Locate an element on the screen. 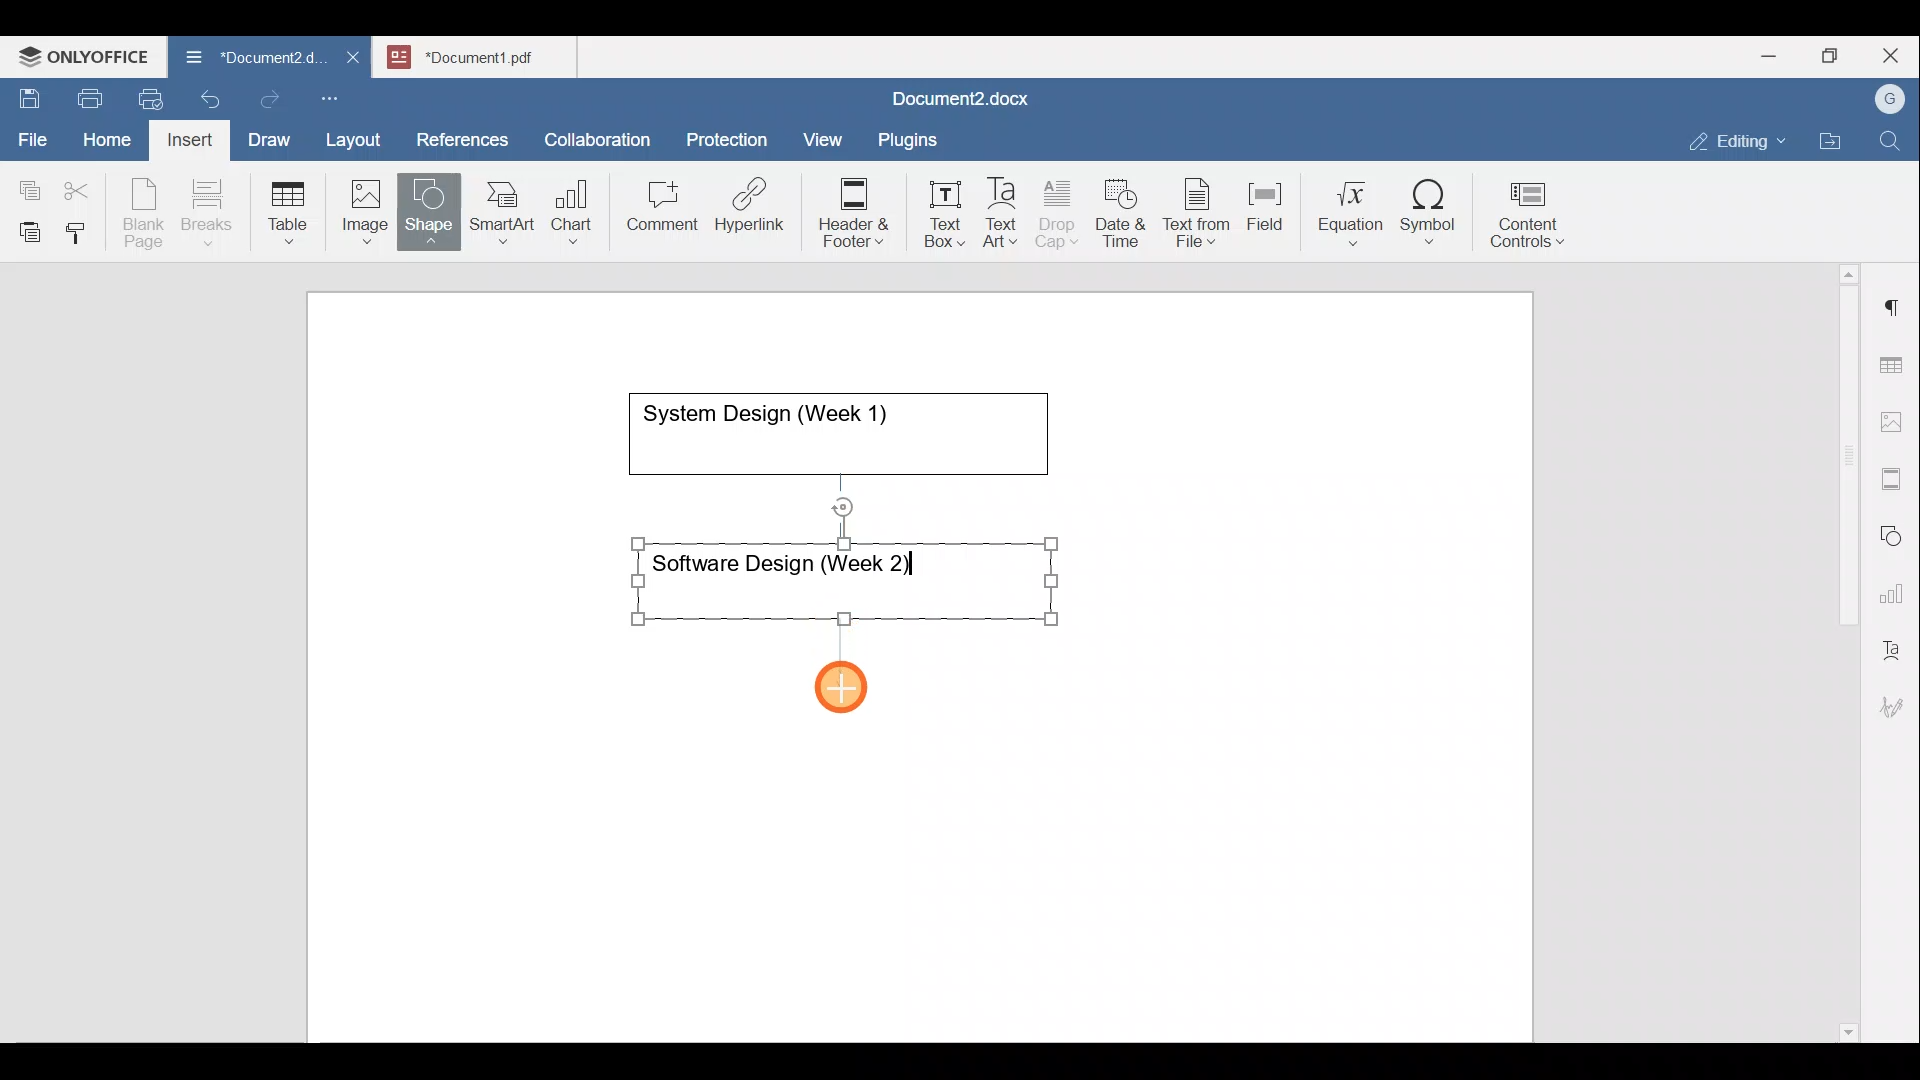 The width and height of the screenshot is (1920, 1080). Protection is located at coordinates (733, 137).